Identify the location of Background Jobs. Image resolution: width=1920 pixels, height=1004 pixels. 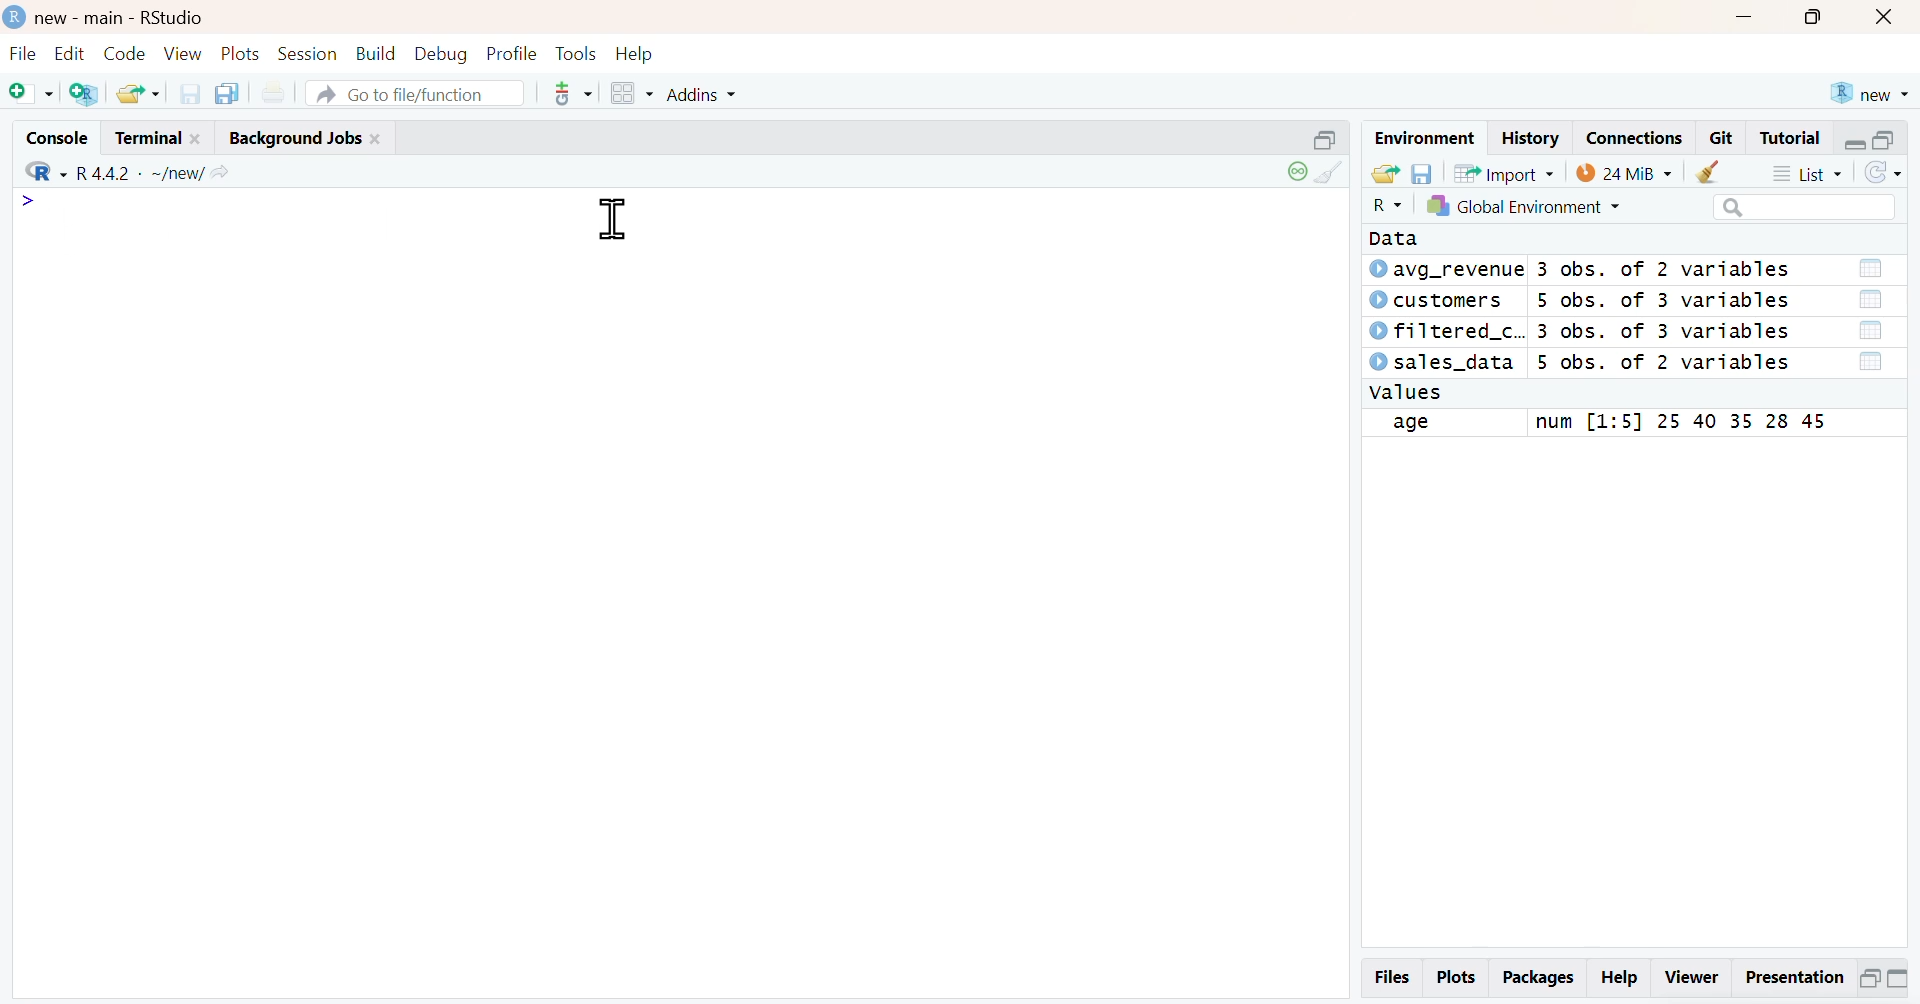
(304, 137).